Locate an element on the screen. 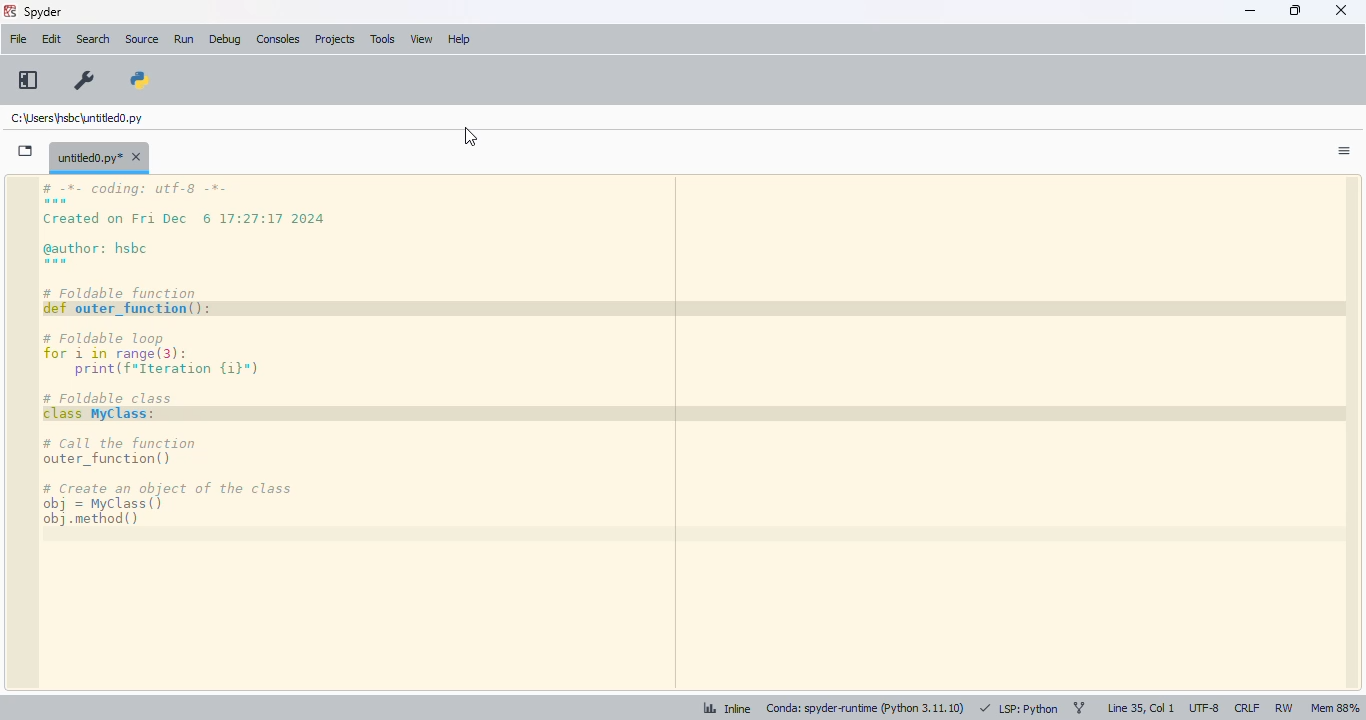 Image resolution: width=1366 pixels, height=720 pixels. tools is located at coordinates (383, 40).